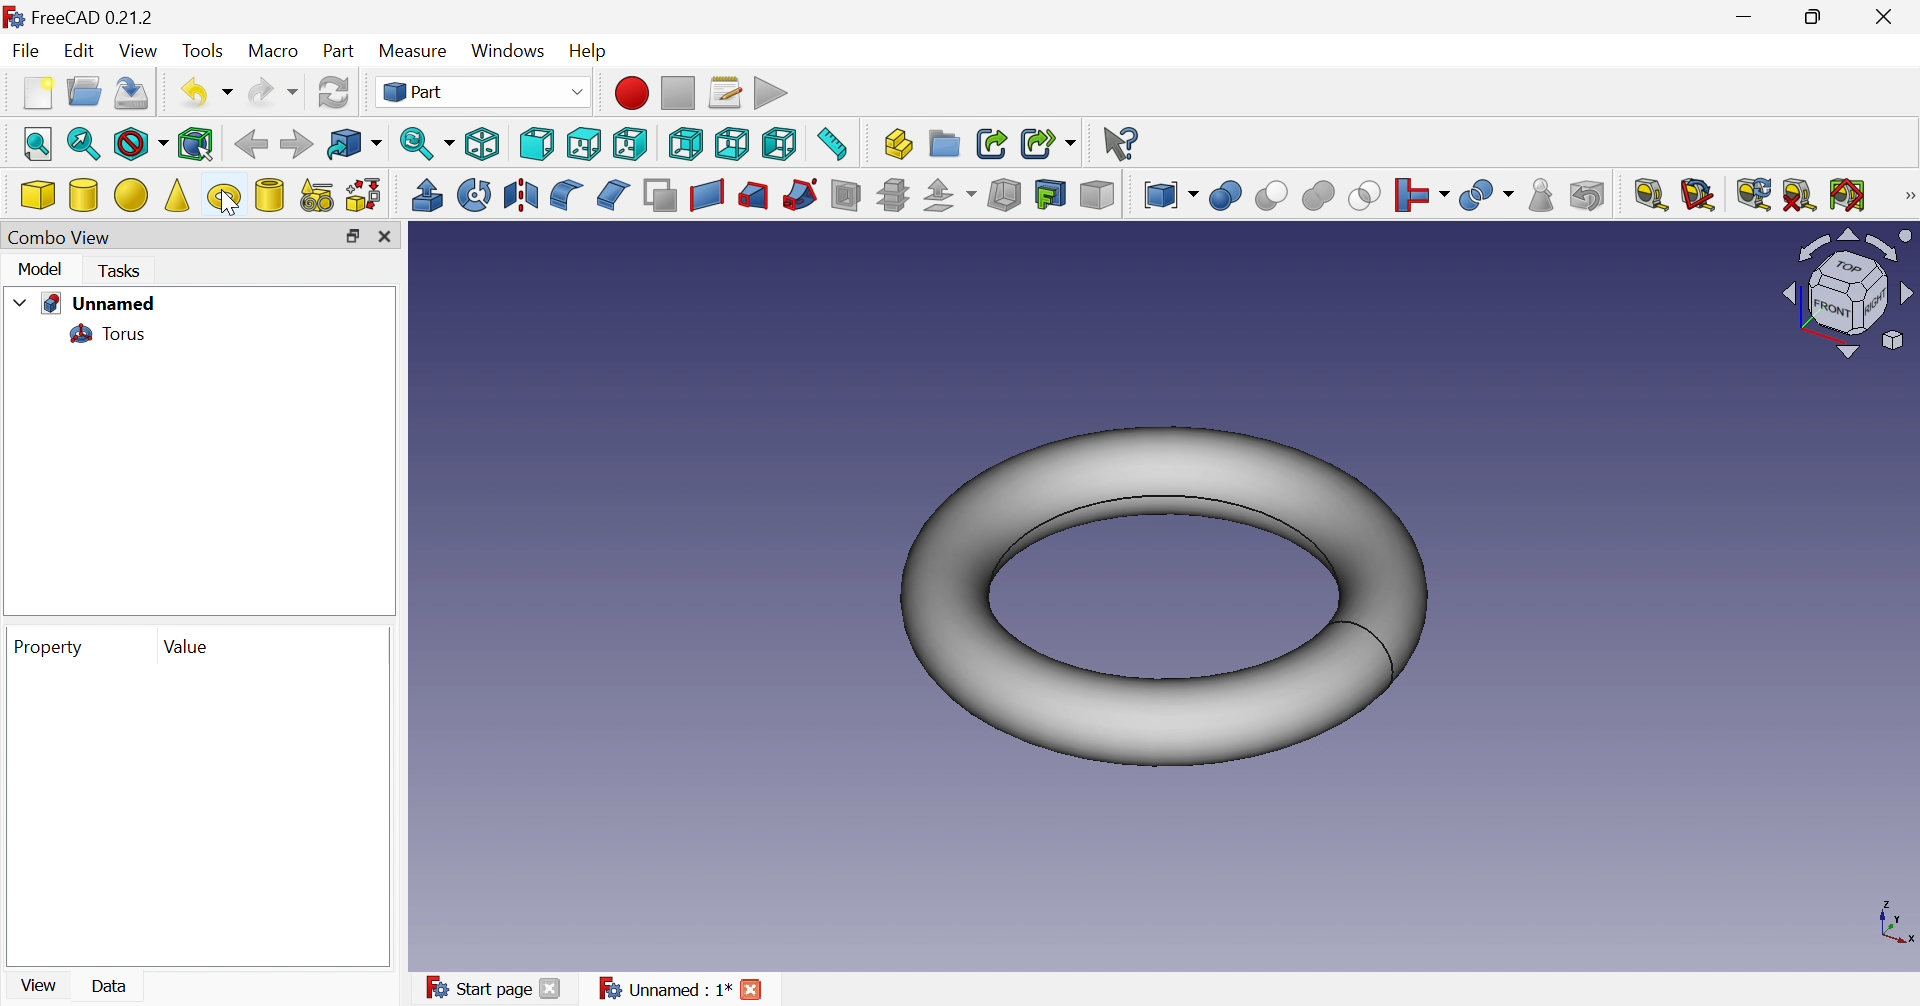  What do you see at coordinates (1420, 196) in the screenshot?
I see `Split objects...` at bounding box center [1420, 196].